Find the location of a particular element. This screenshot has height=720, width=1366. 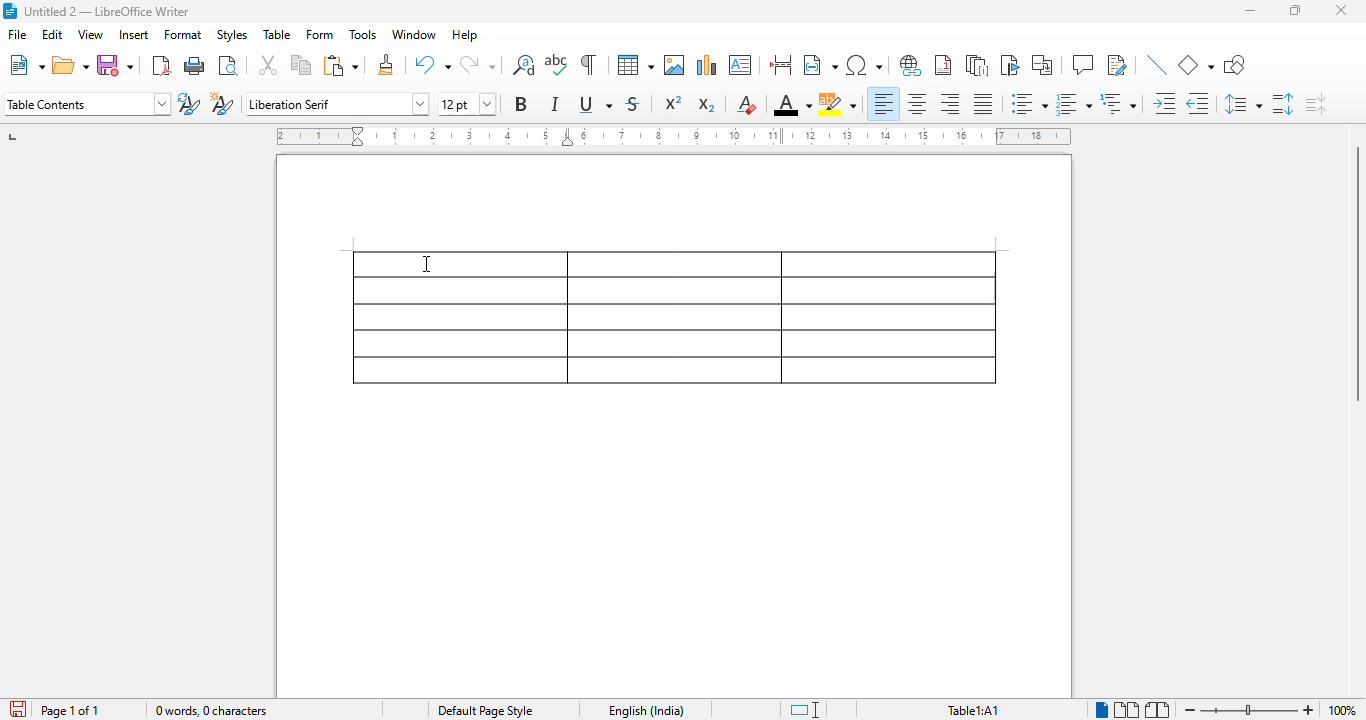

print is located at coordinates (195, 65).